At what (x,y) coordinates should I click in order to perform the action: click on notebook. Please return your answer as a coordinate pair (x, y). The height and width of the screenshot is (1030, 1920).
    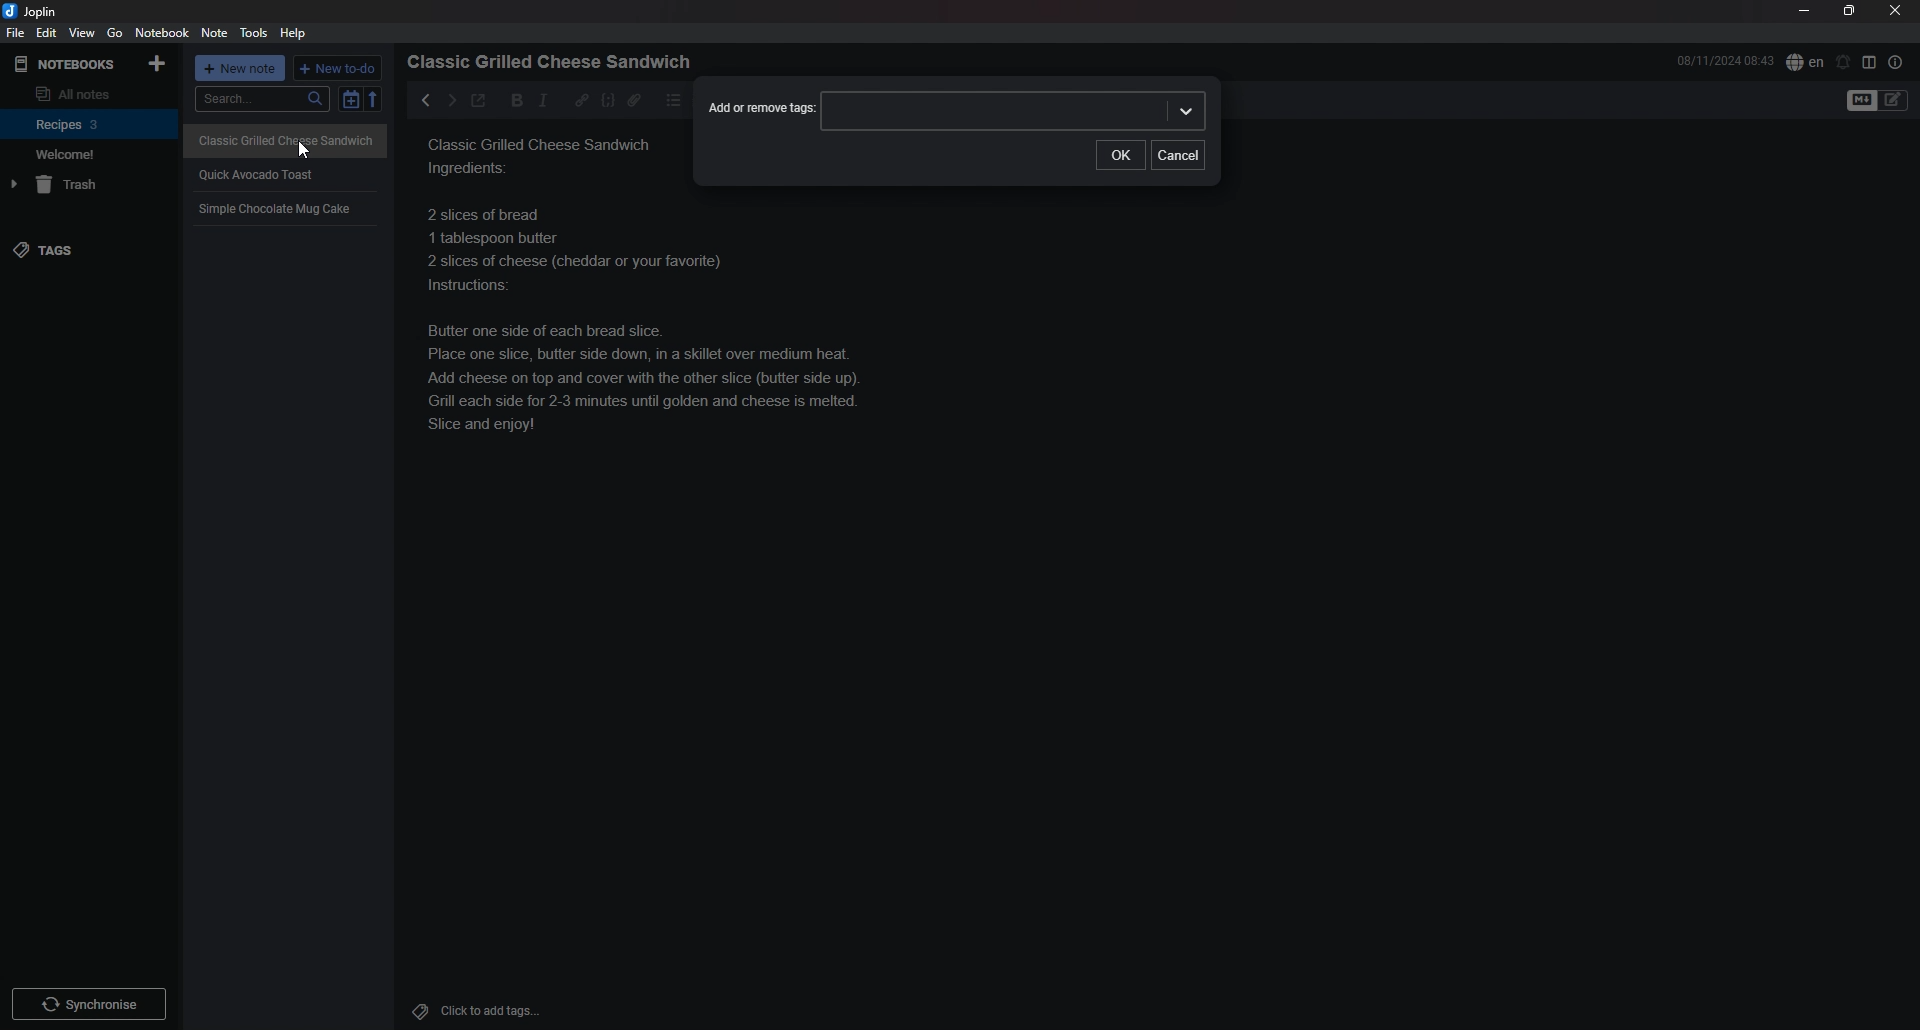
    Looking at the image, I should click on (90, 123).